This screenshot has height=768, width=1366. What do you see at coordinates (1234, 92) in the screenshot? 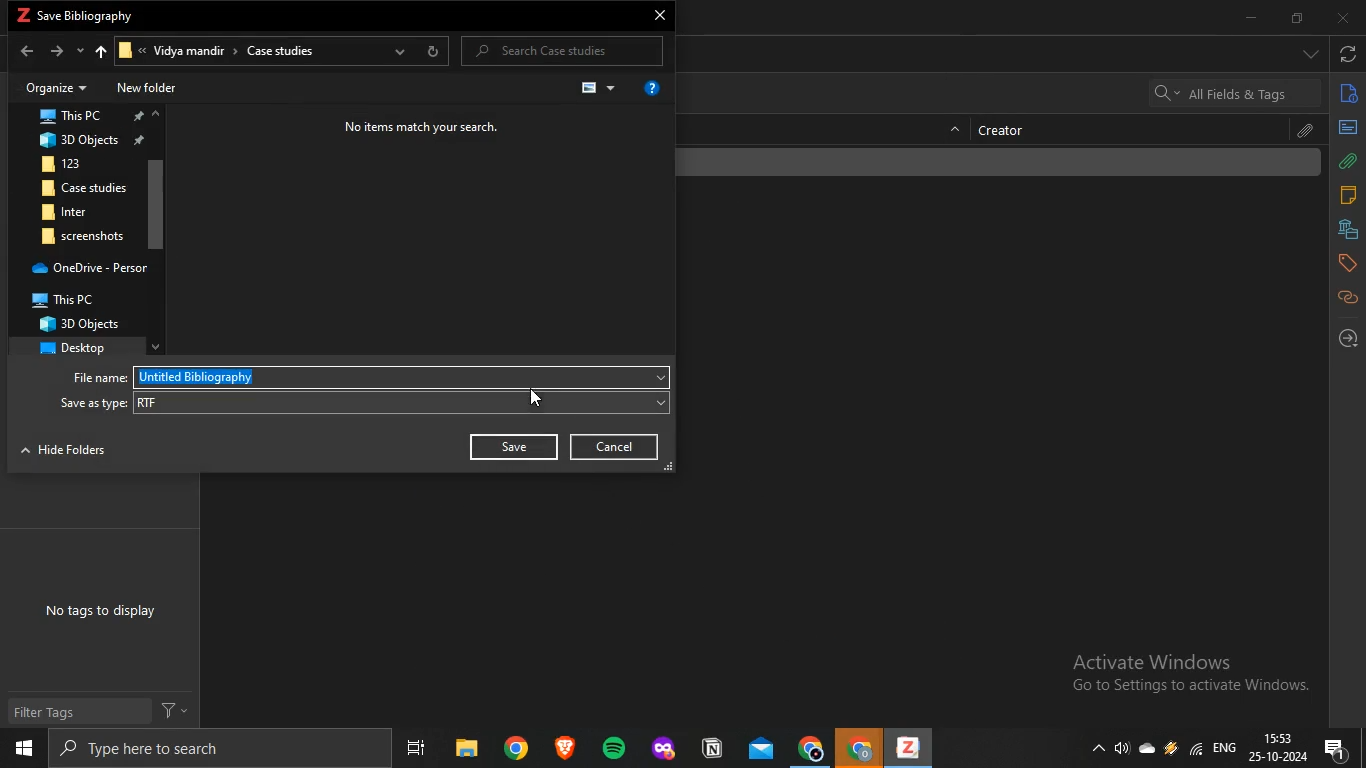
I see `search bar` at bounding box center [1234, 92].